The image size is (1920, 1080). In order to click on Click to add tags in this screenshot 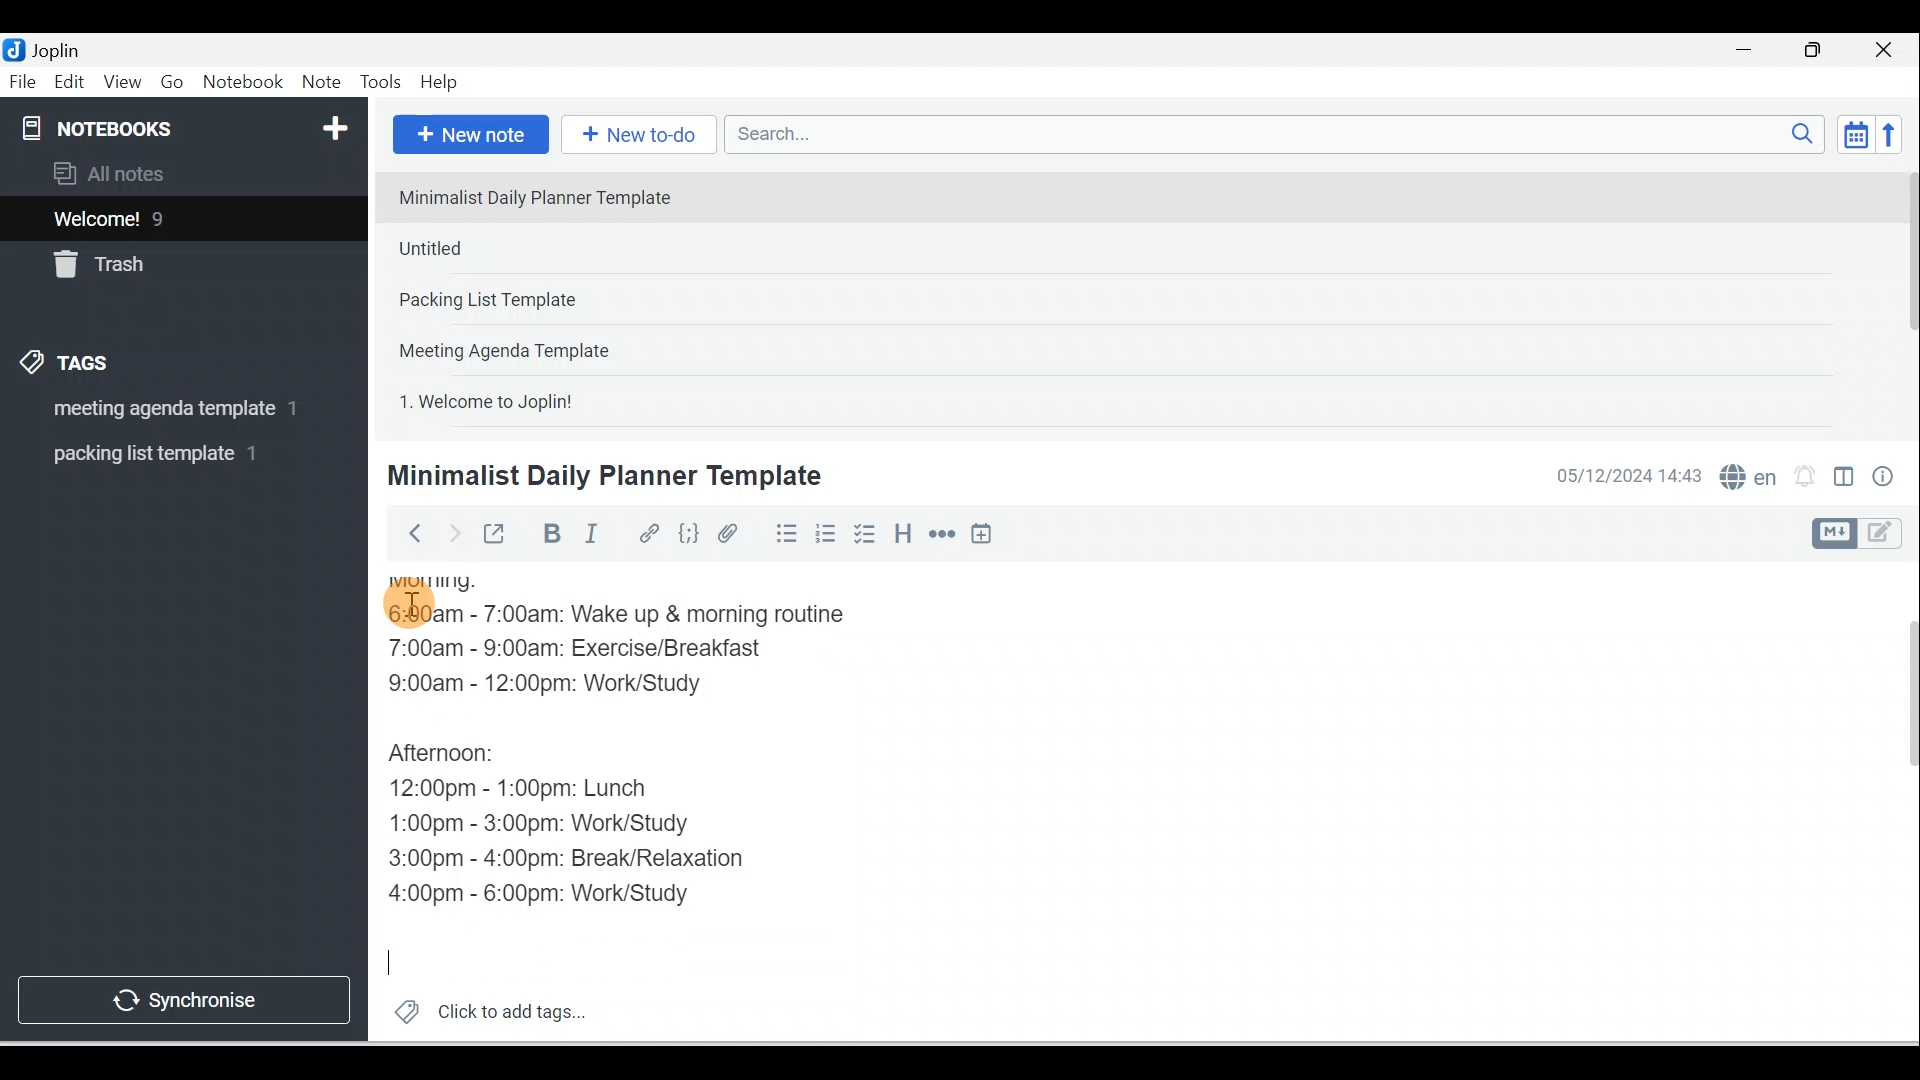, I will do `click(482, 1009)`.